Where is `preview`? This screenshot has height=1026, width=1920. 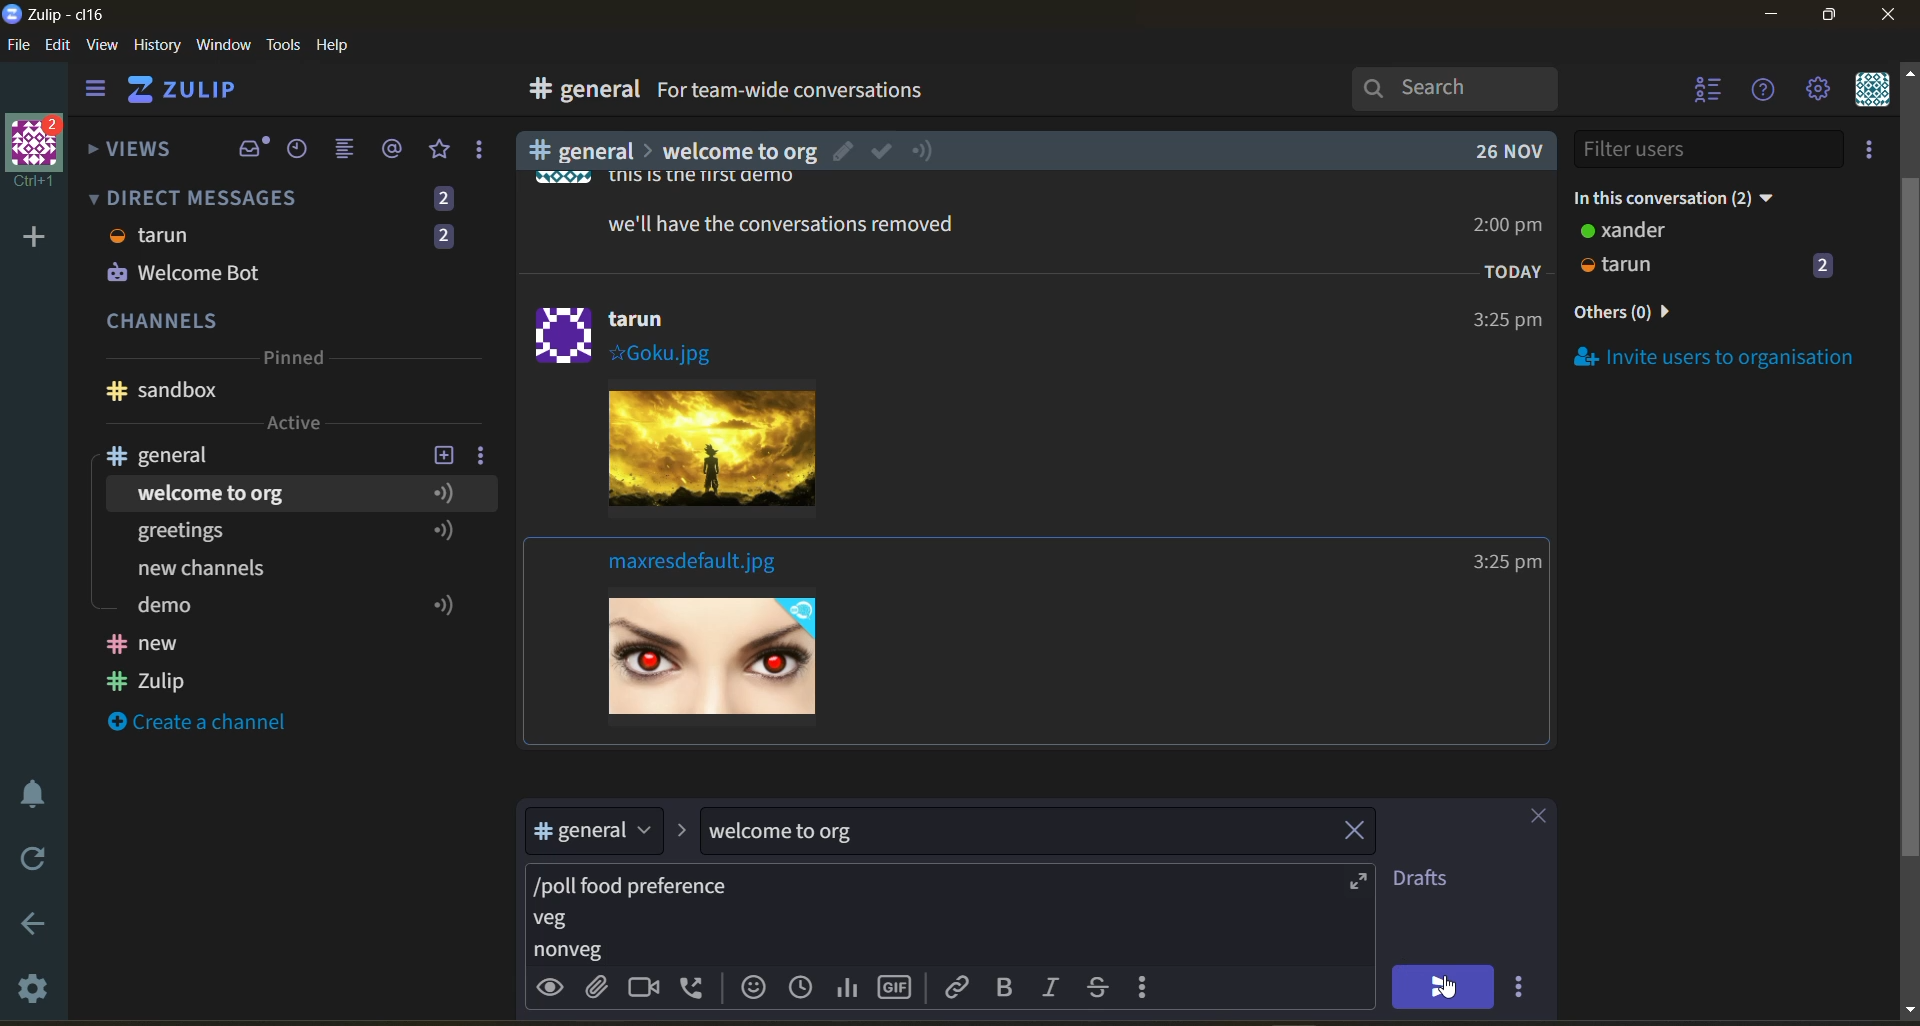 preview is located at coordinates (555, 985).